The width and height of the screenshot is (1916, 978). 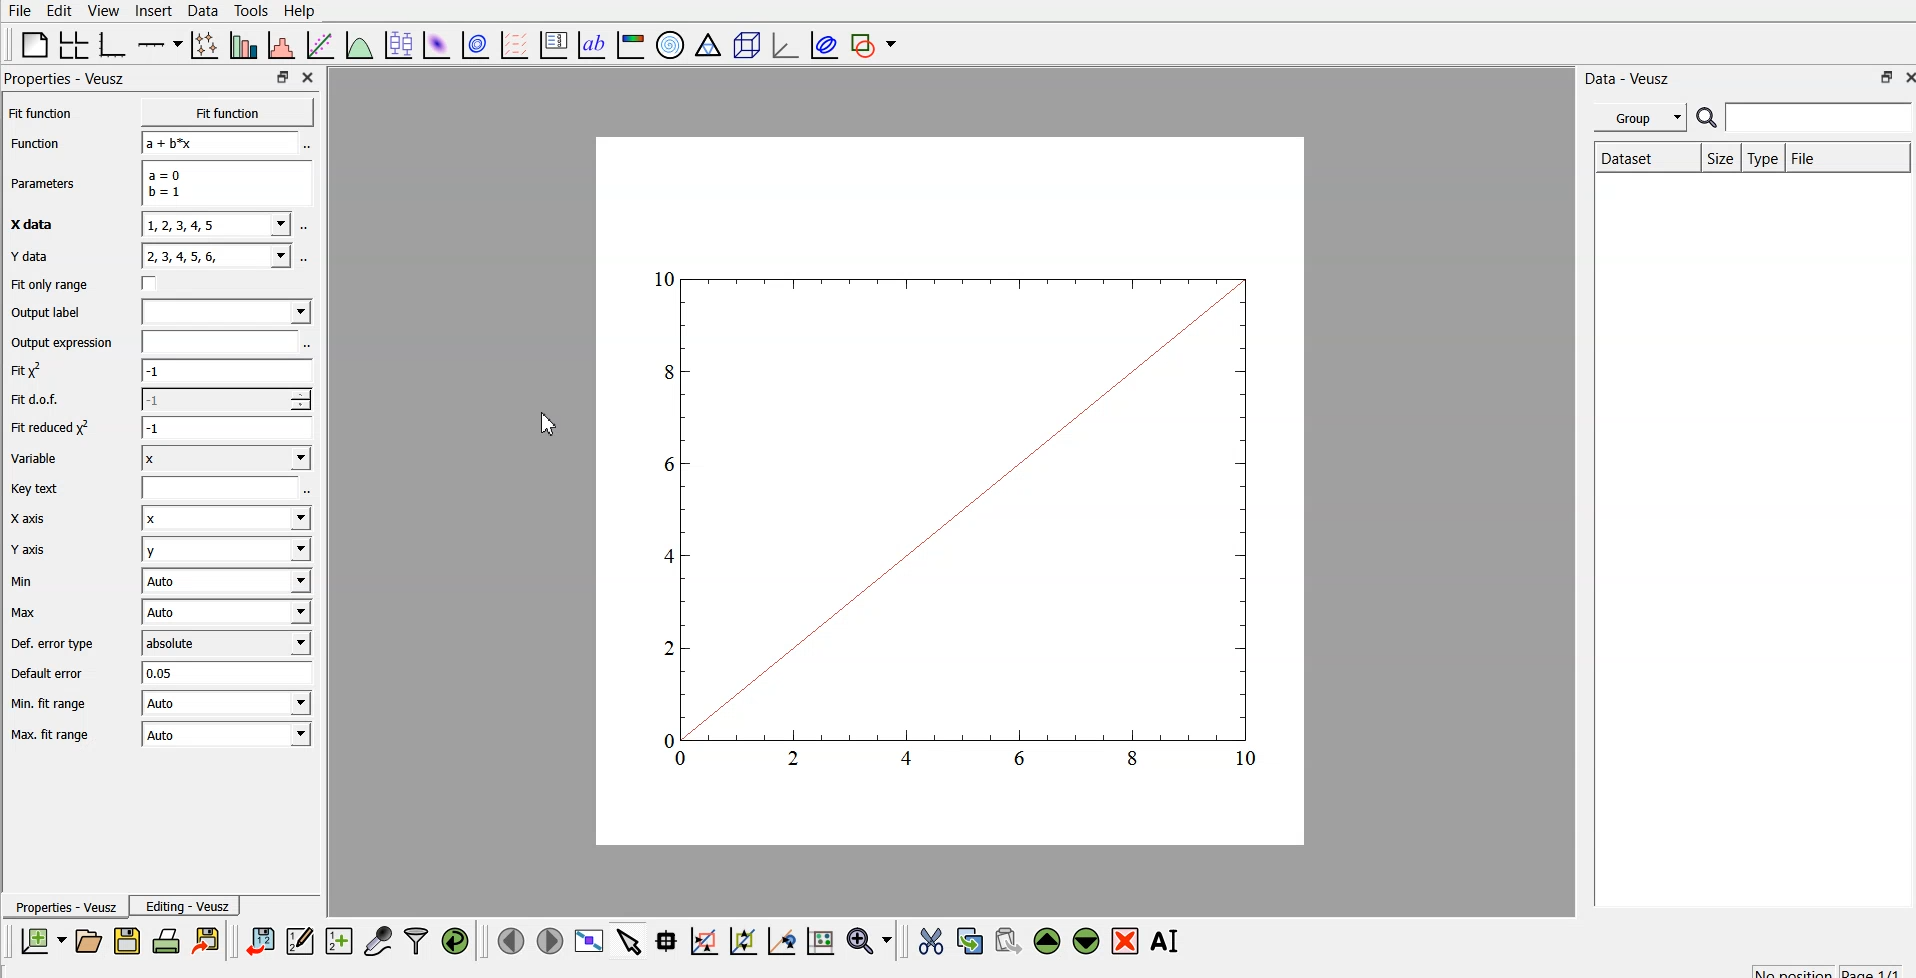 What do you see at coordinates (56, 114) in the screenshot?
I see `Fit function` at bounding box center [56, 114].